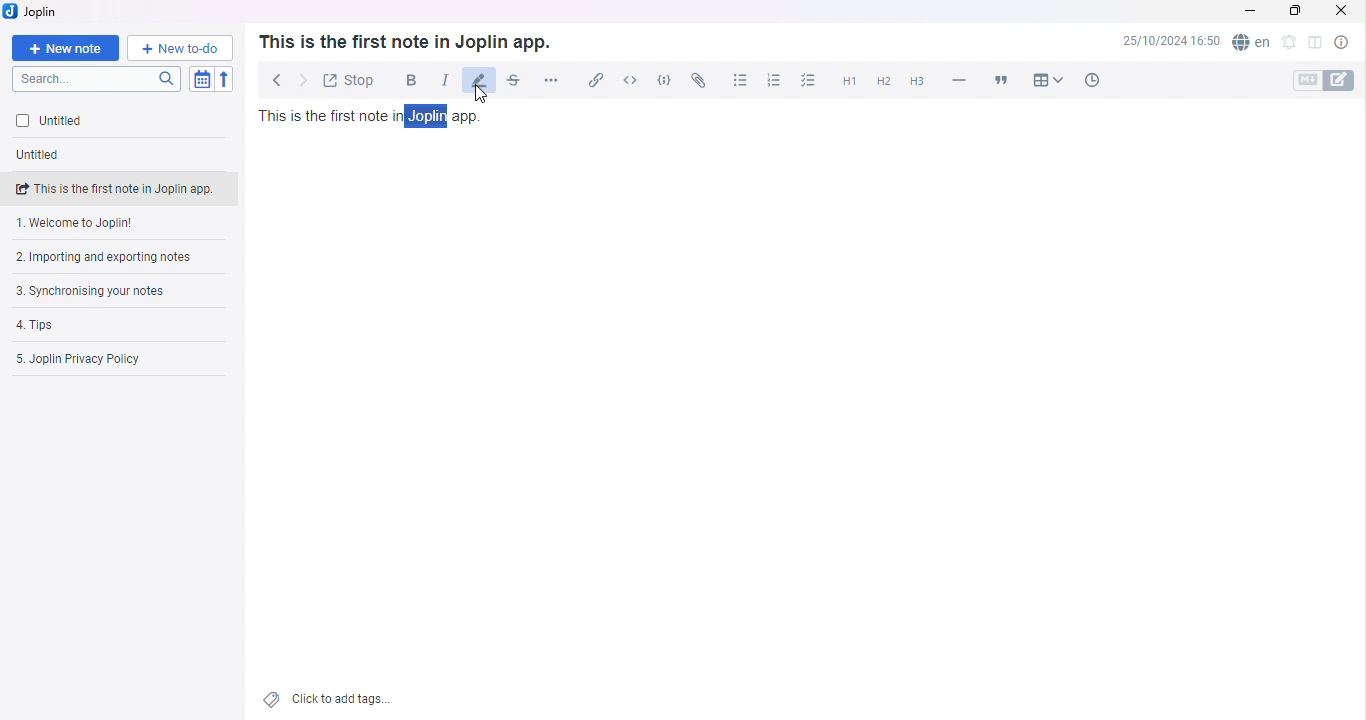 The image size is (1366, 720). Describe the element at coordinates (959, 80) in the screenshot. I see `Horizontal line` at that location.